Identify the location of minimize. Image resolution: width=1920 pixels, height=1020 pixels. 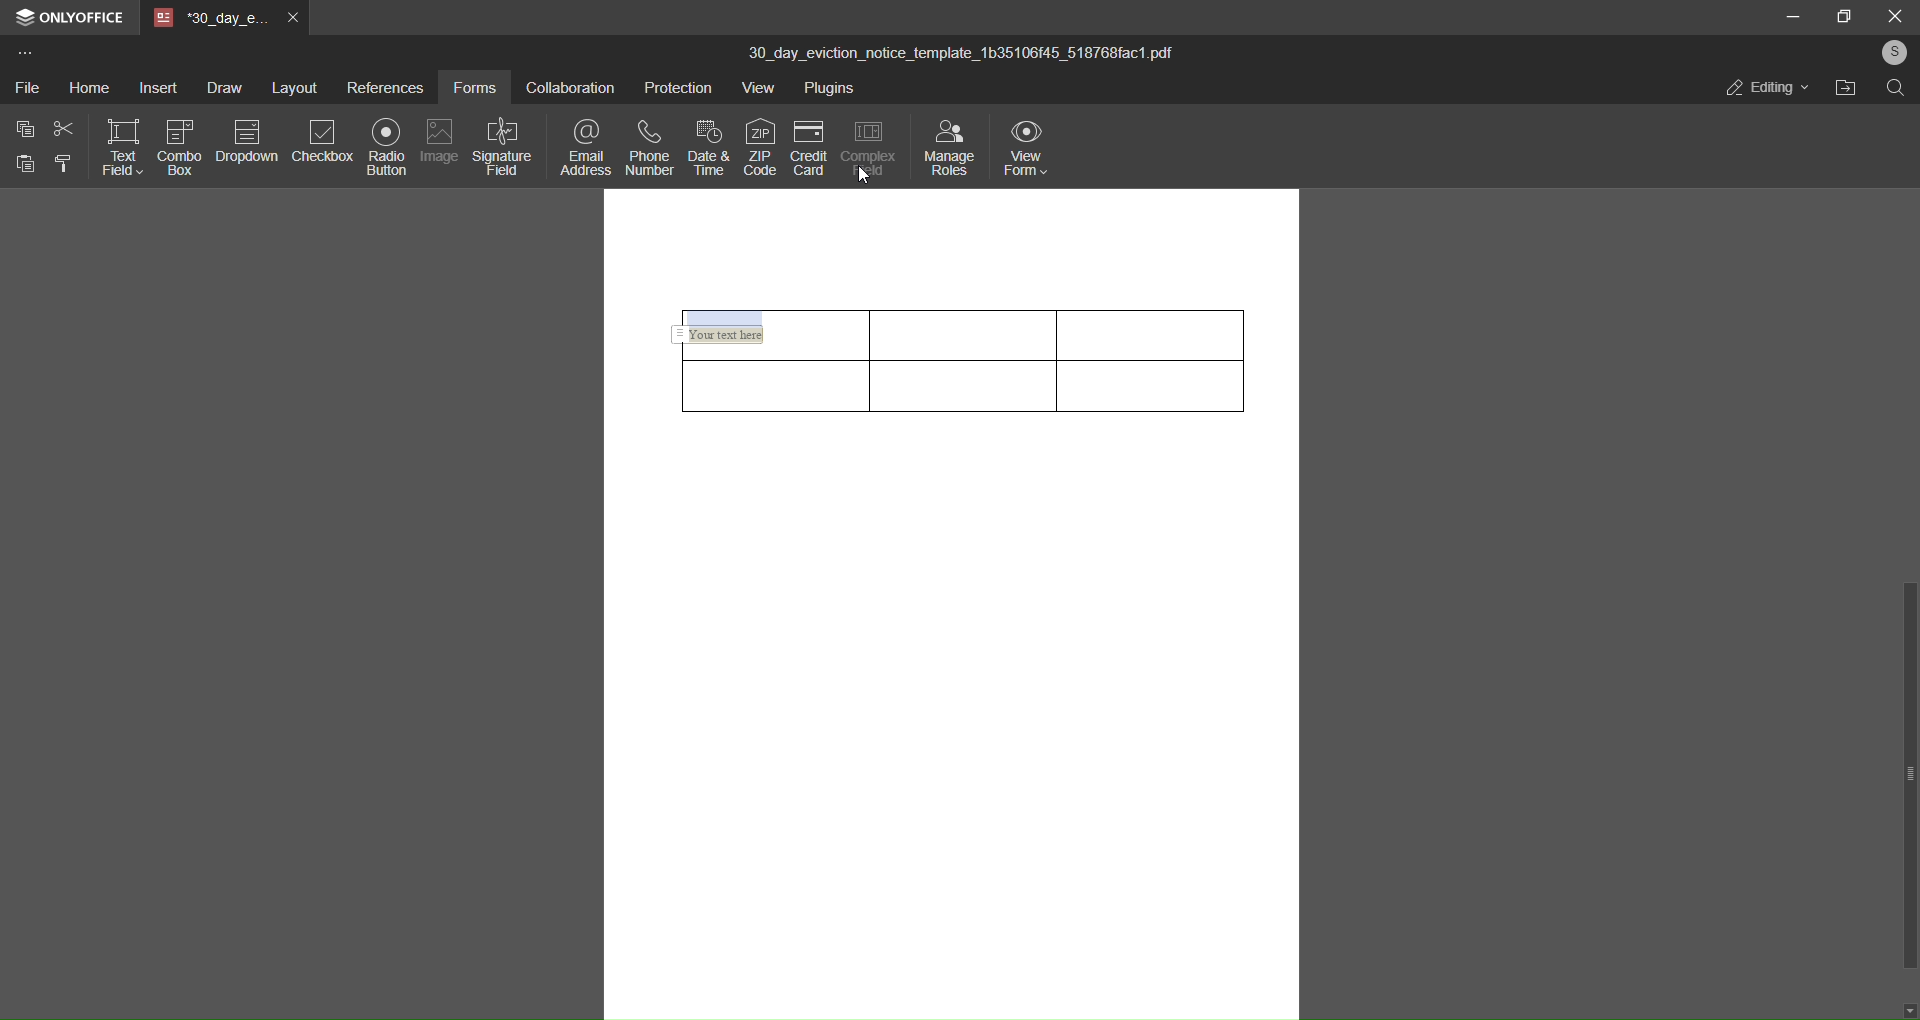
(1795, 18).